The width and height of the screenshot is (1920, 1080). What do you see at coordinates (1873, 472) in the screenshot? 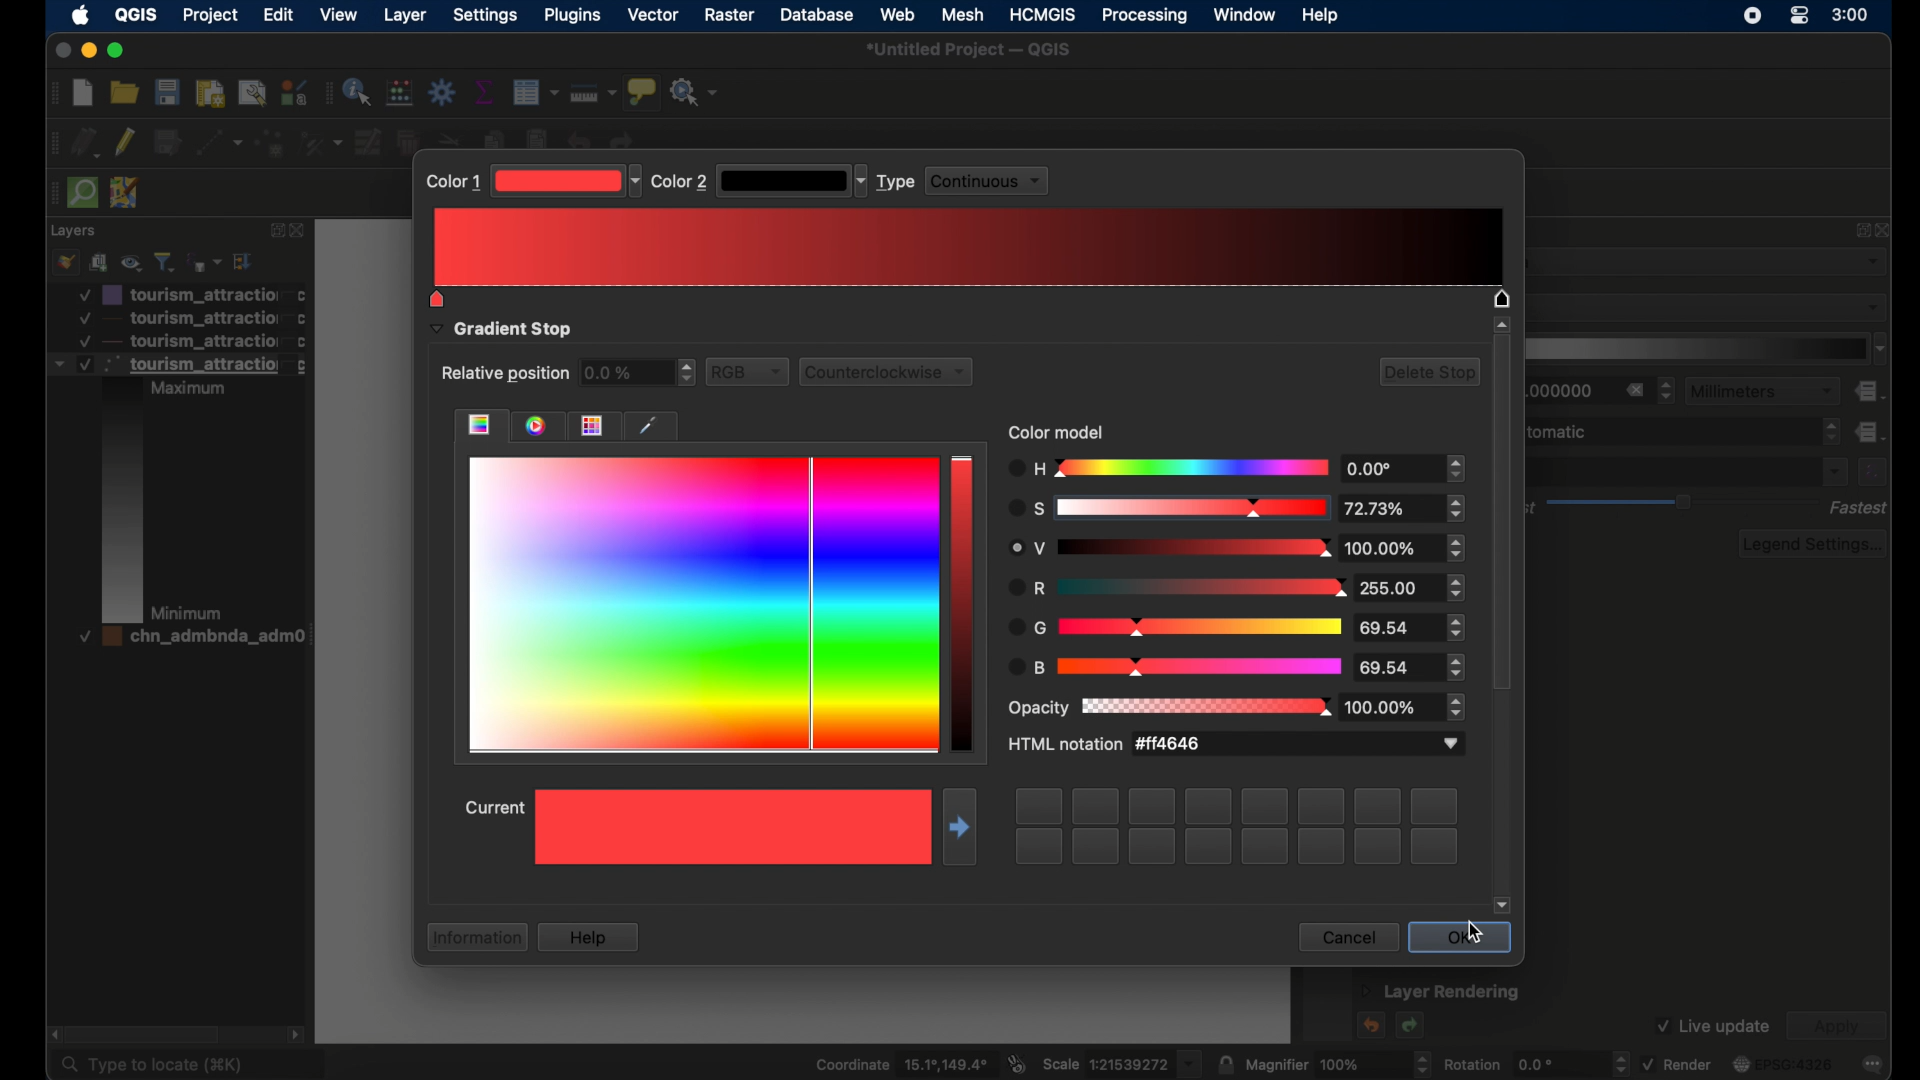
I see `expression builder` at bounding box center [1873, 472].